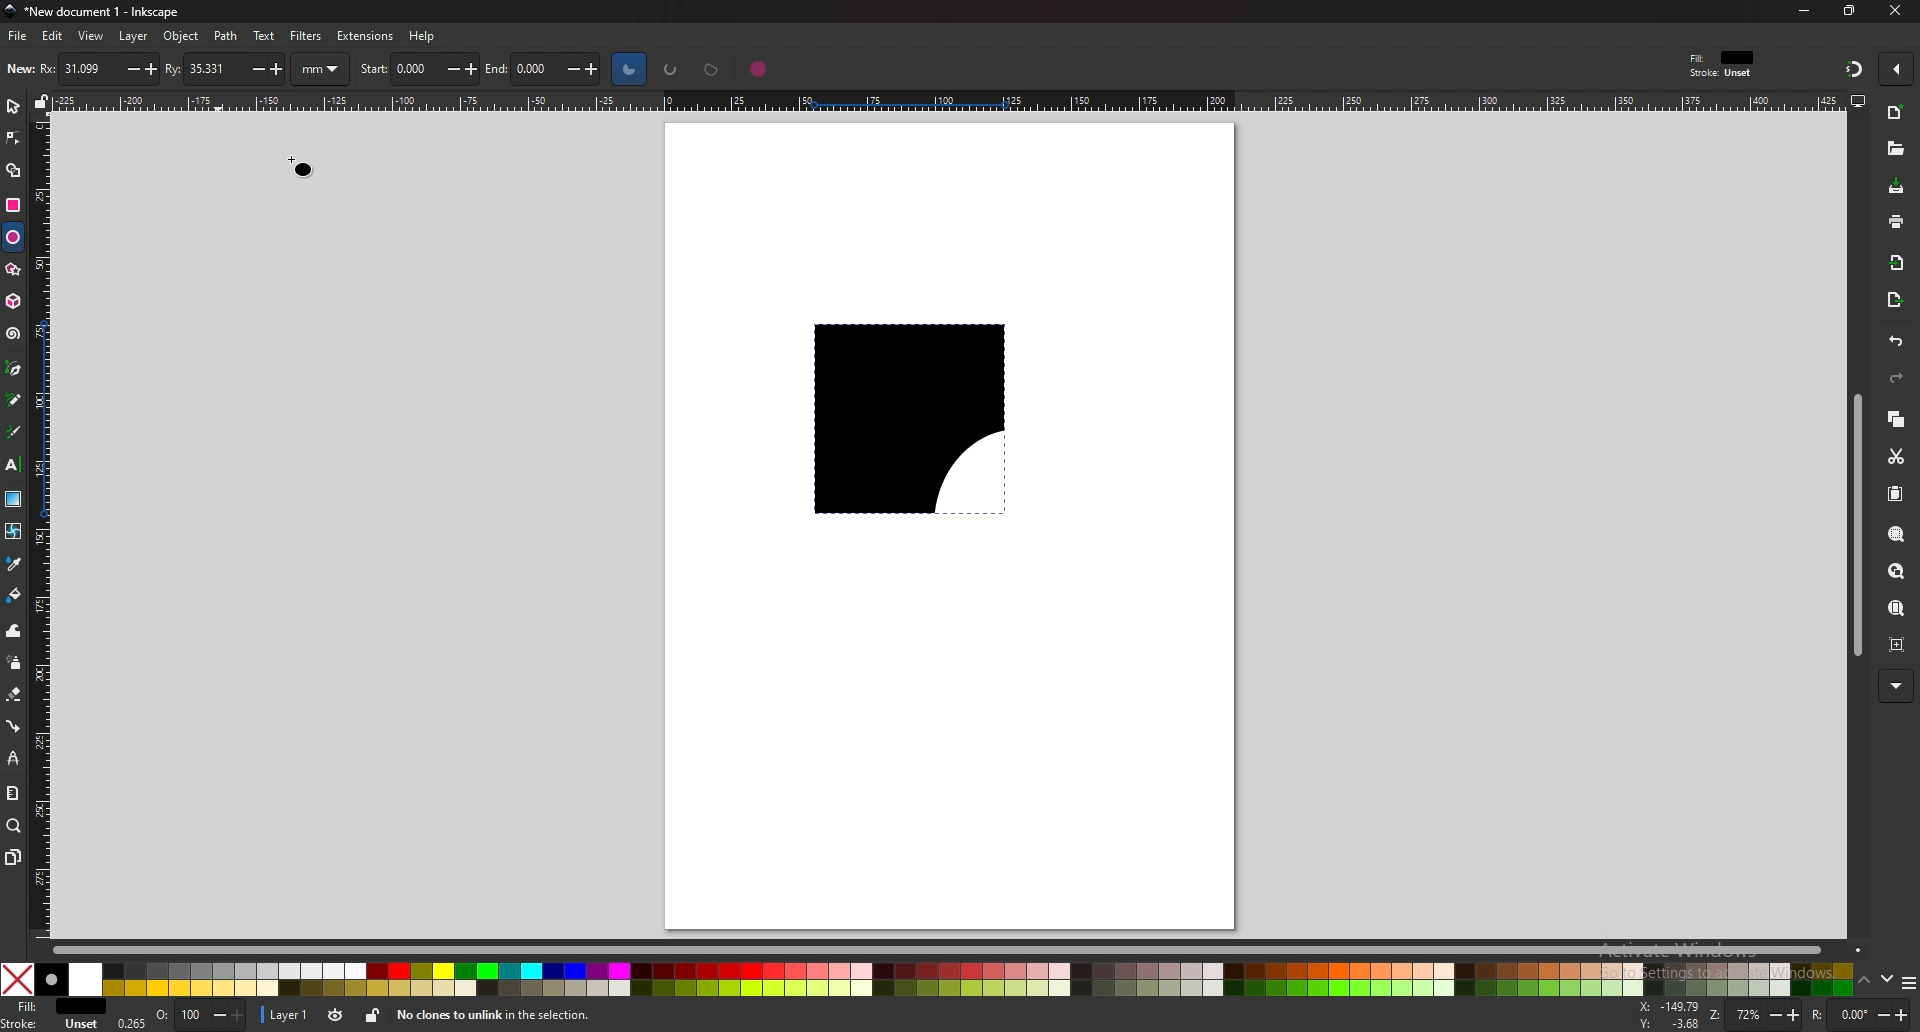 The image size is (1920, 1032). I want to click on zoom center, so click(1898, 647).